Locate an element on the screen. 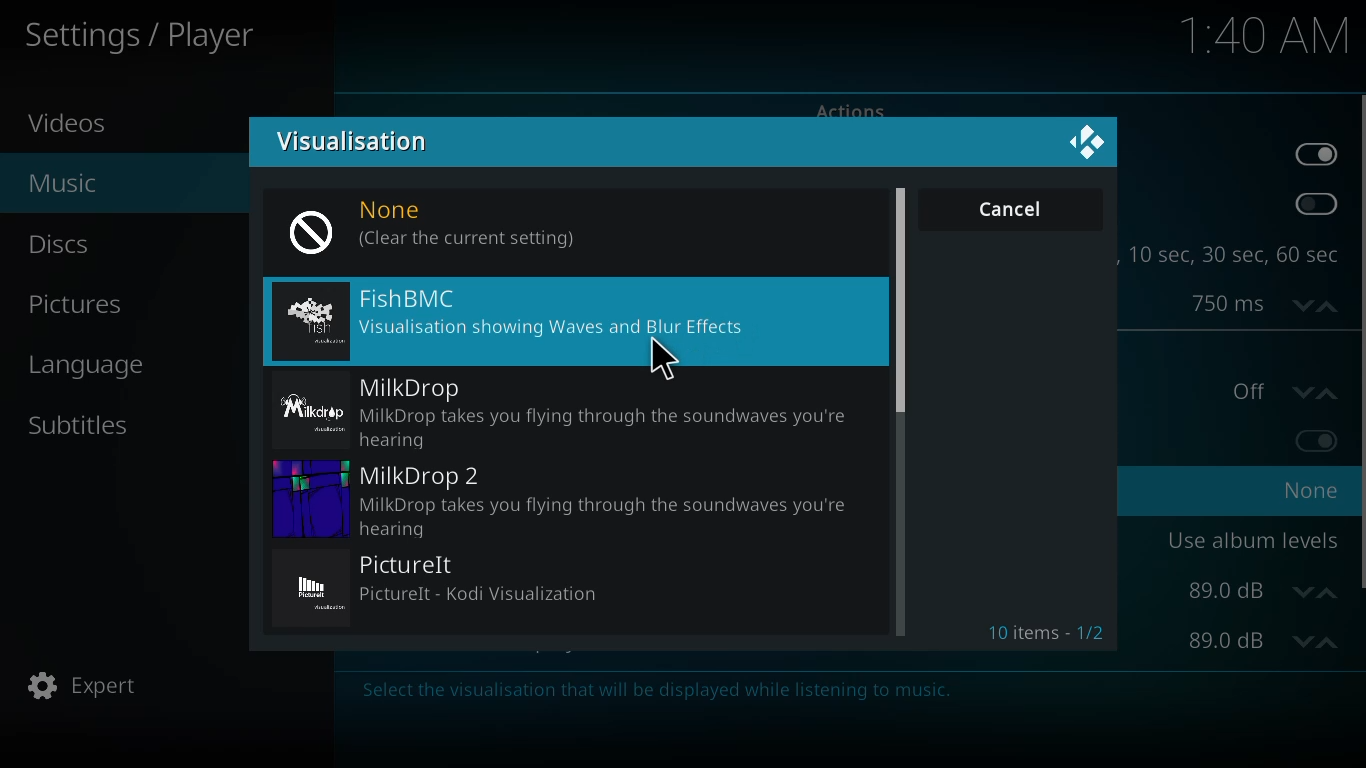 The image size is (1366, 768). scrollbar  is located at coordinates (902, 295).